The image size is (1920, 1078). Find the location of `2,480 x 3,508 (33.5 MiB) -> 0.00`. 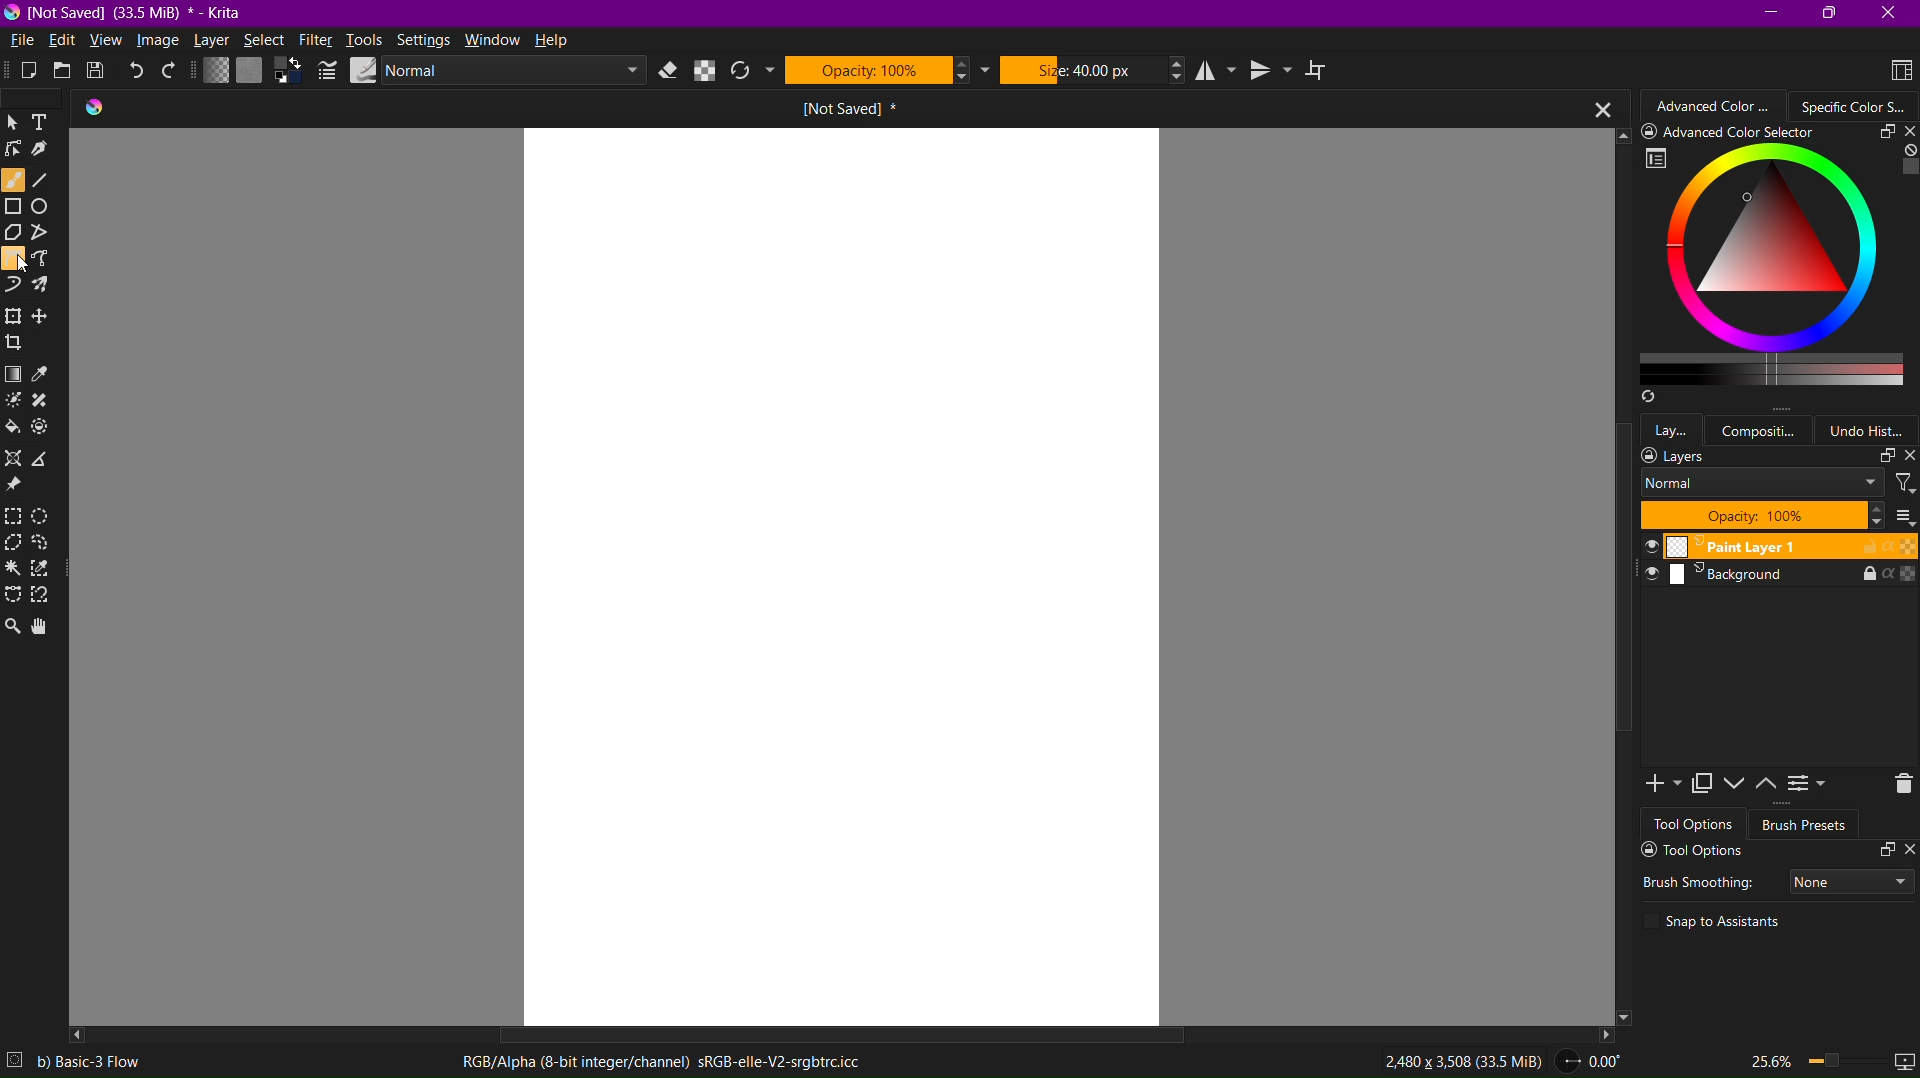

2,480 x 3,508 (33.5 MiB) -> 0.00 is located at coordinates (1494, 1064).